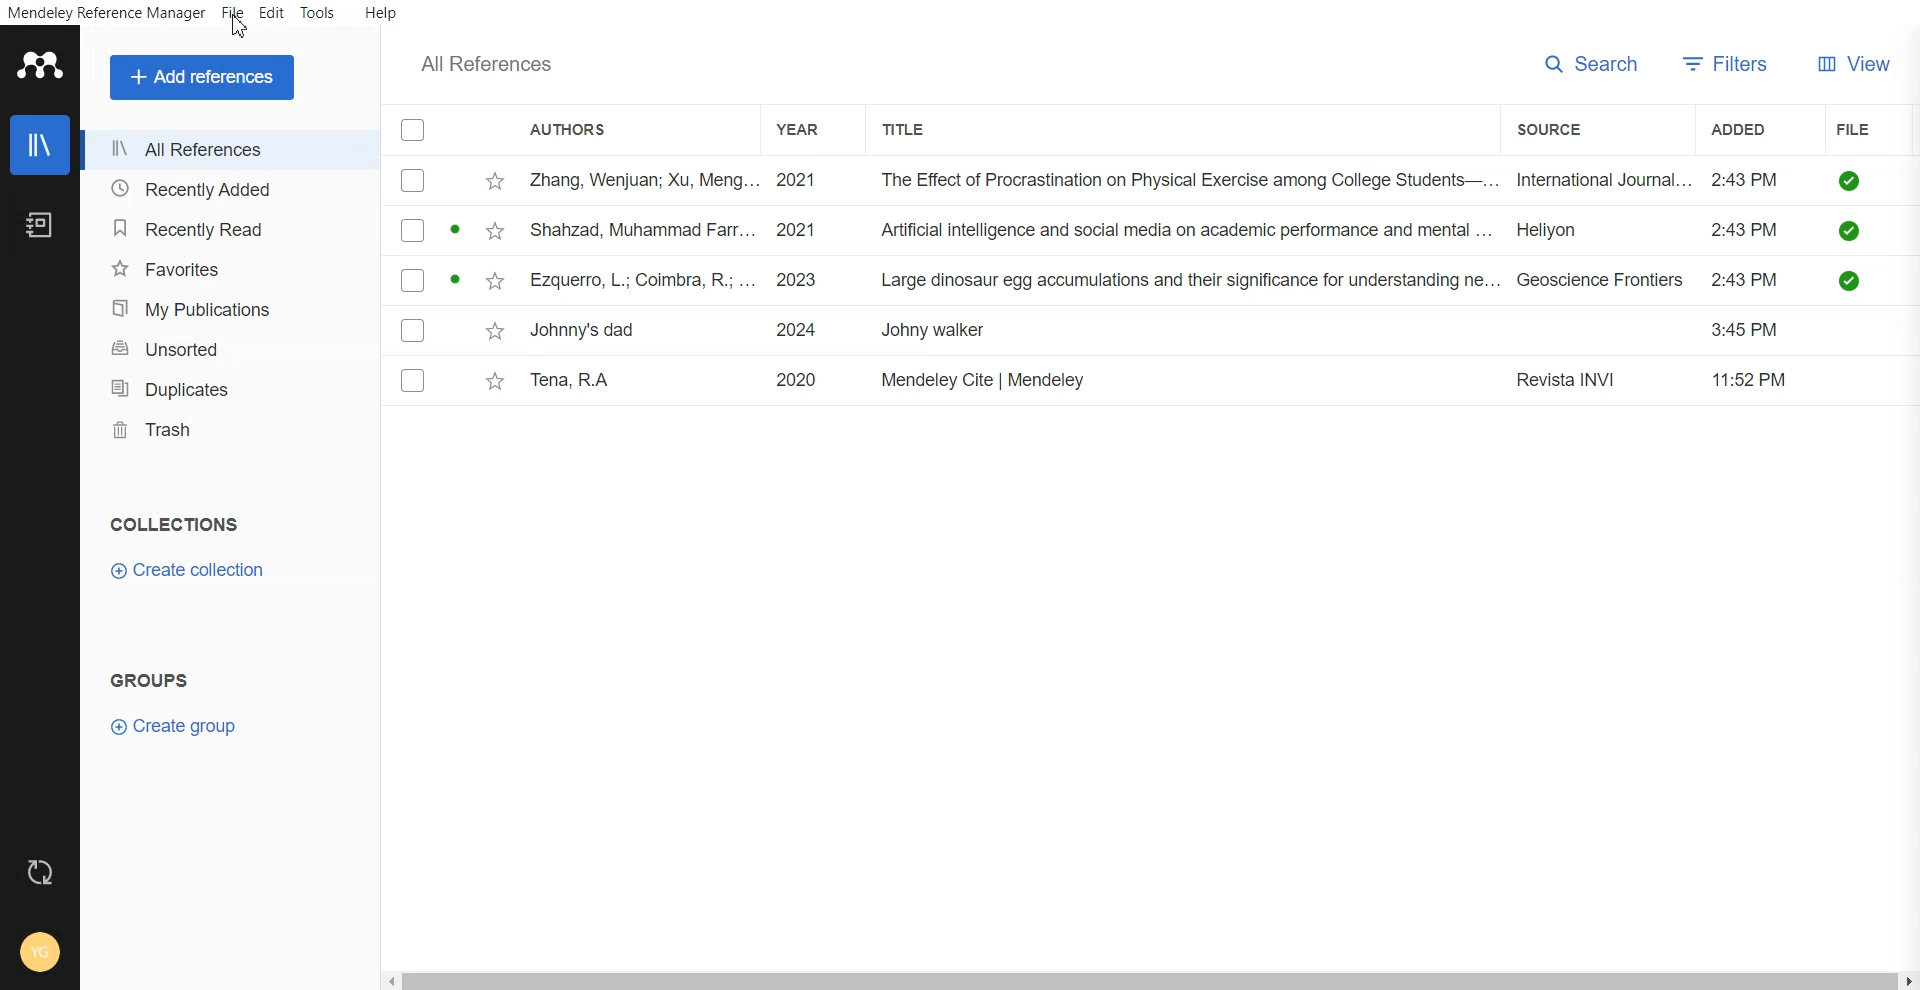 The image size is (1920, 990). What do you see at coordinates (225, 386) in the screenshot?
I see `Duplicates` at bounding box center [225, 386].